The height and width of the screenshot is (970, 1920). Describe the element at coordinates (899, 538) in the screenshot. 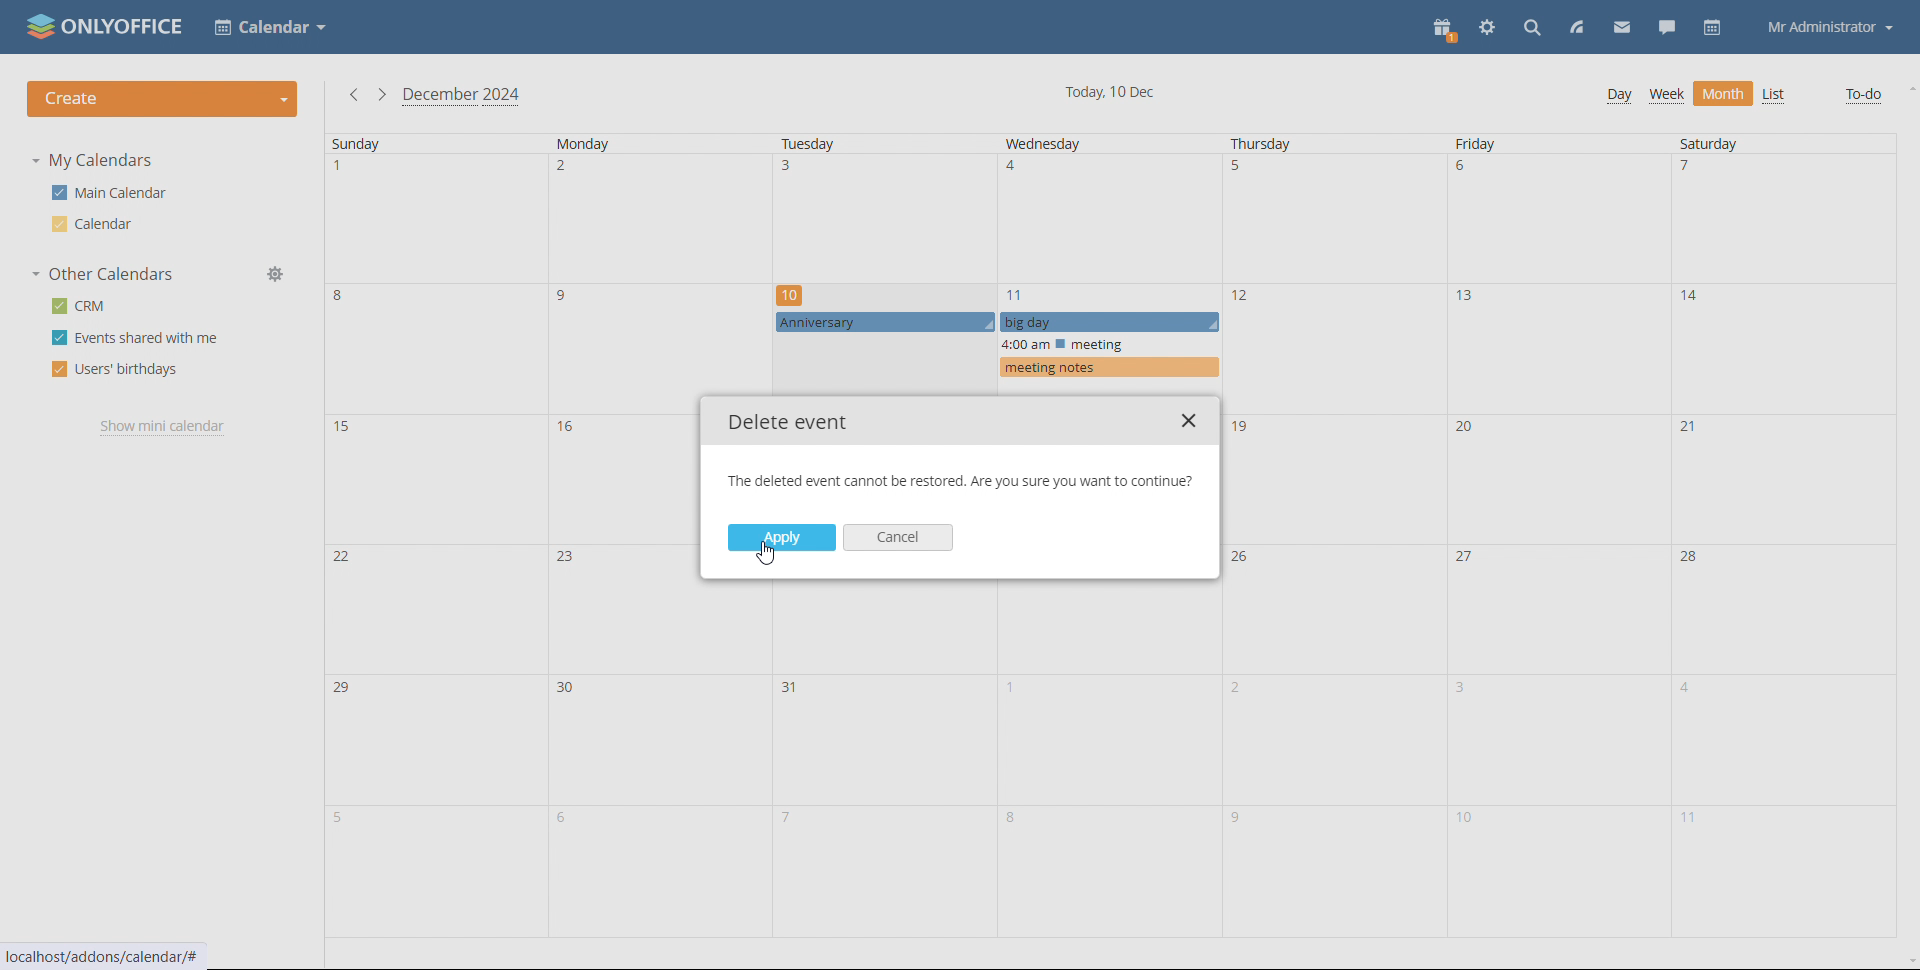

I see `cancel` at that location.